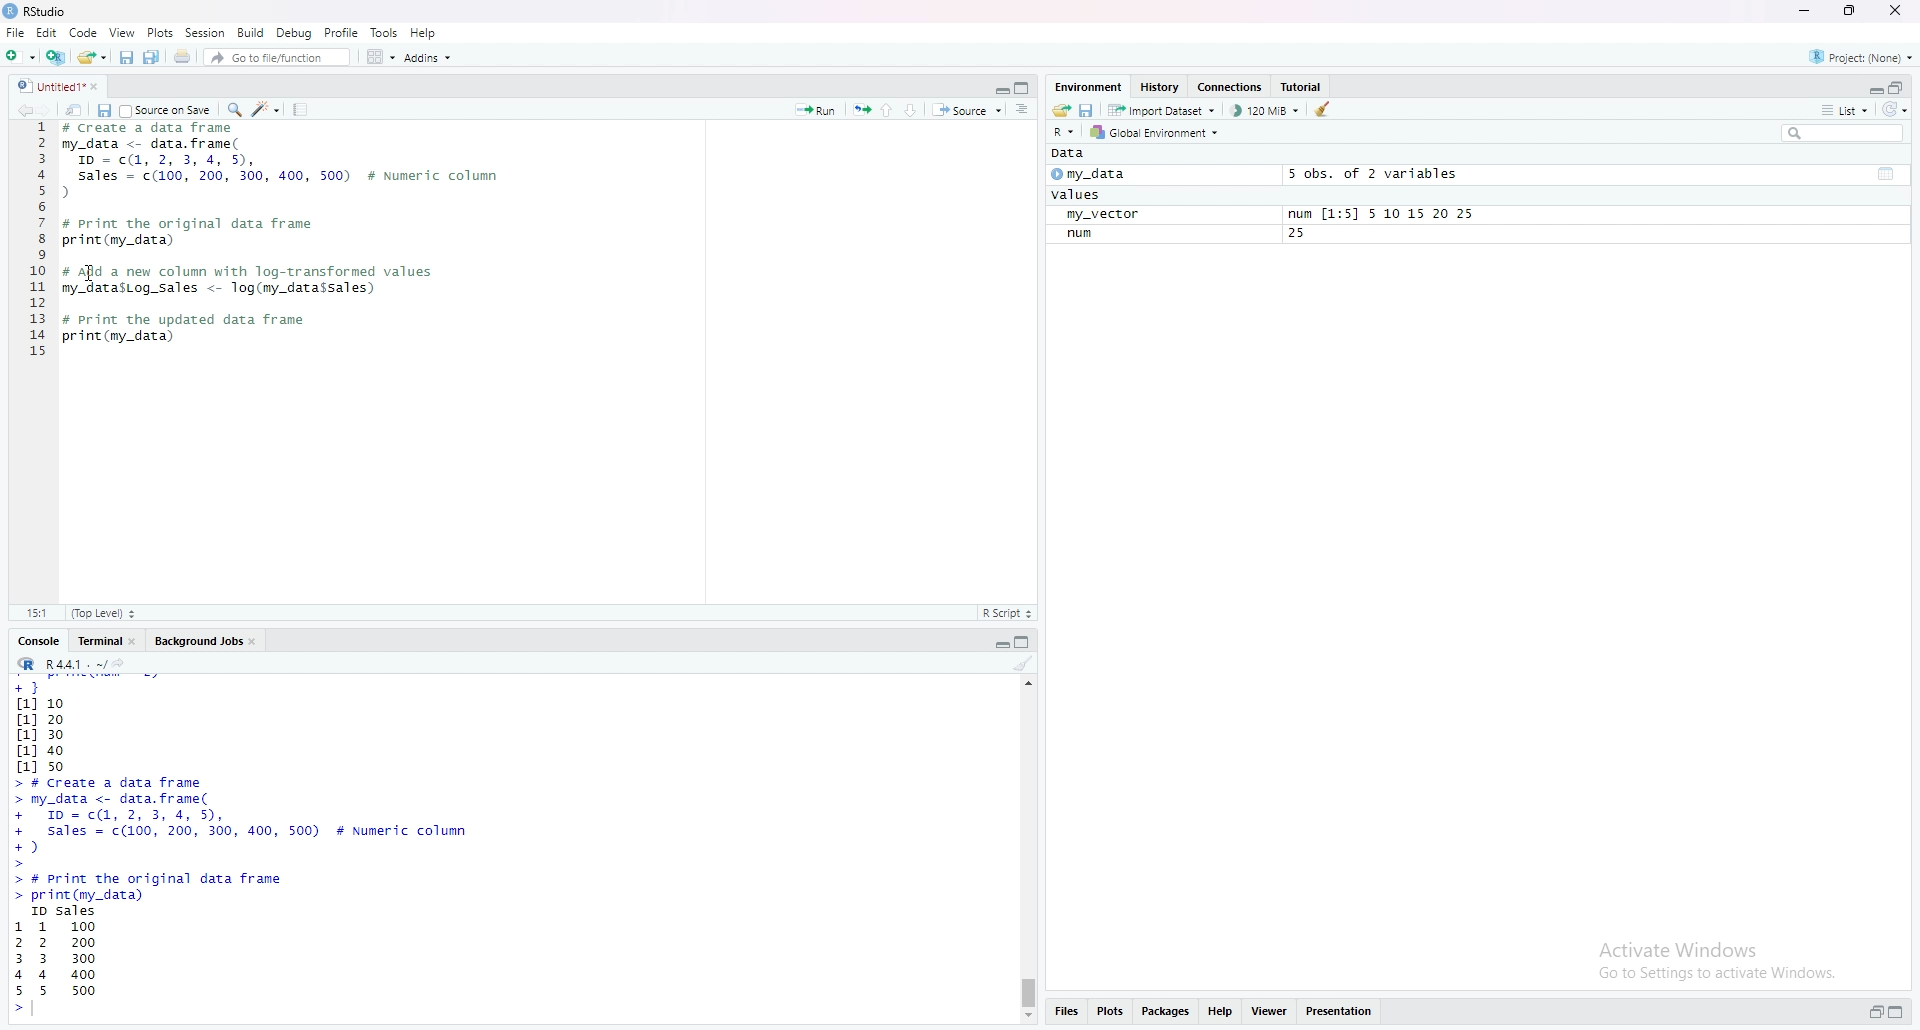 This screenshot has height=1030, width=1920. Describe the element at coordinates (1162, 135) in the screenshot. I see `global environment` at that location.